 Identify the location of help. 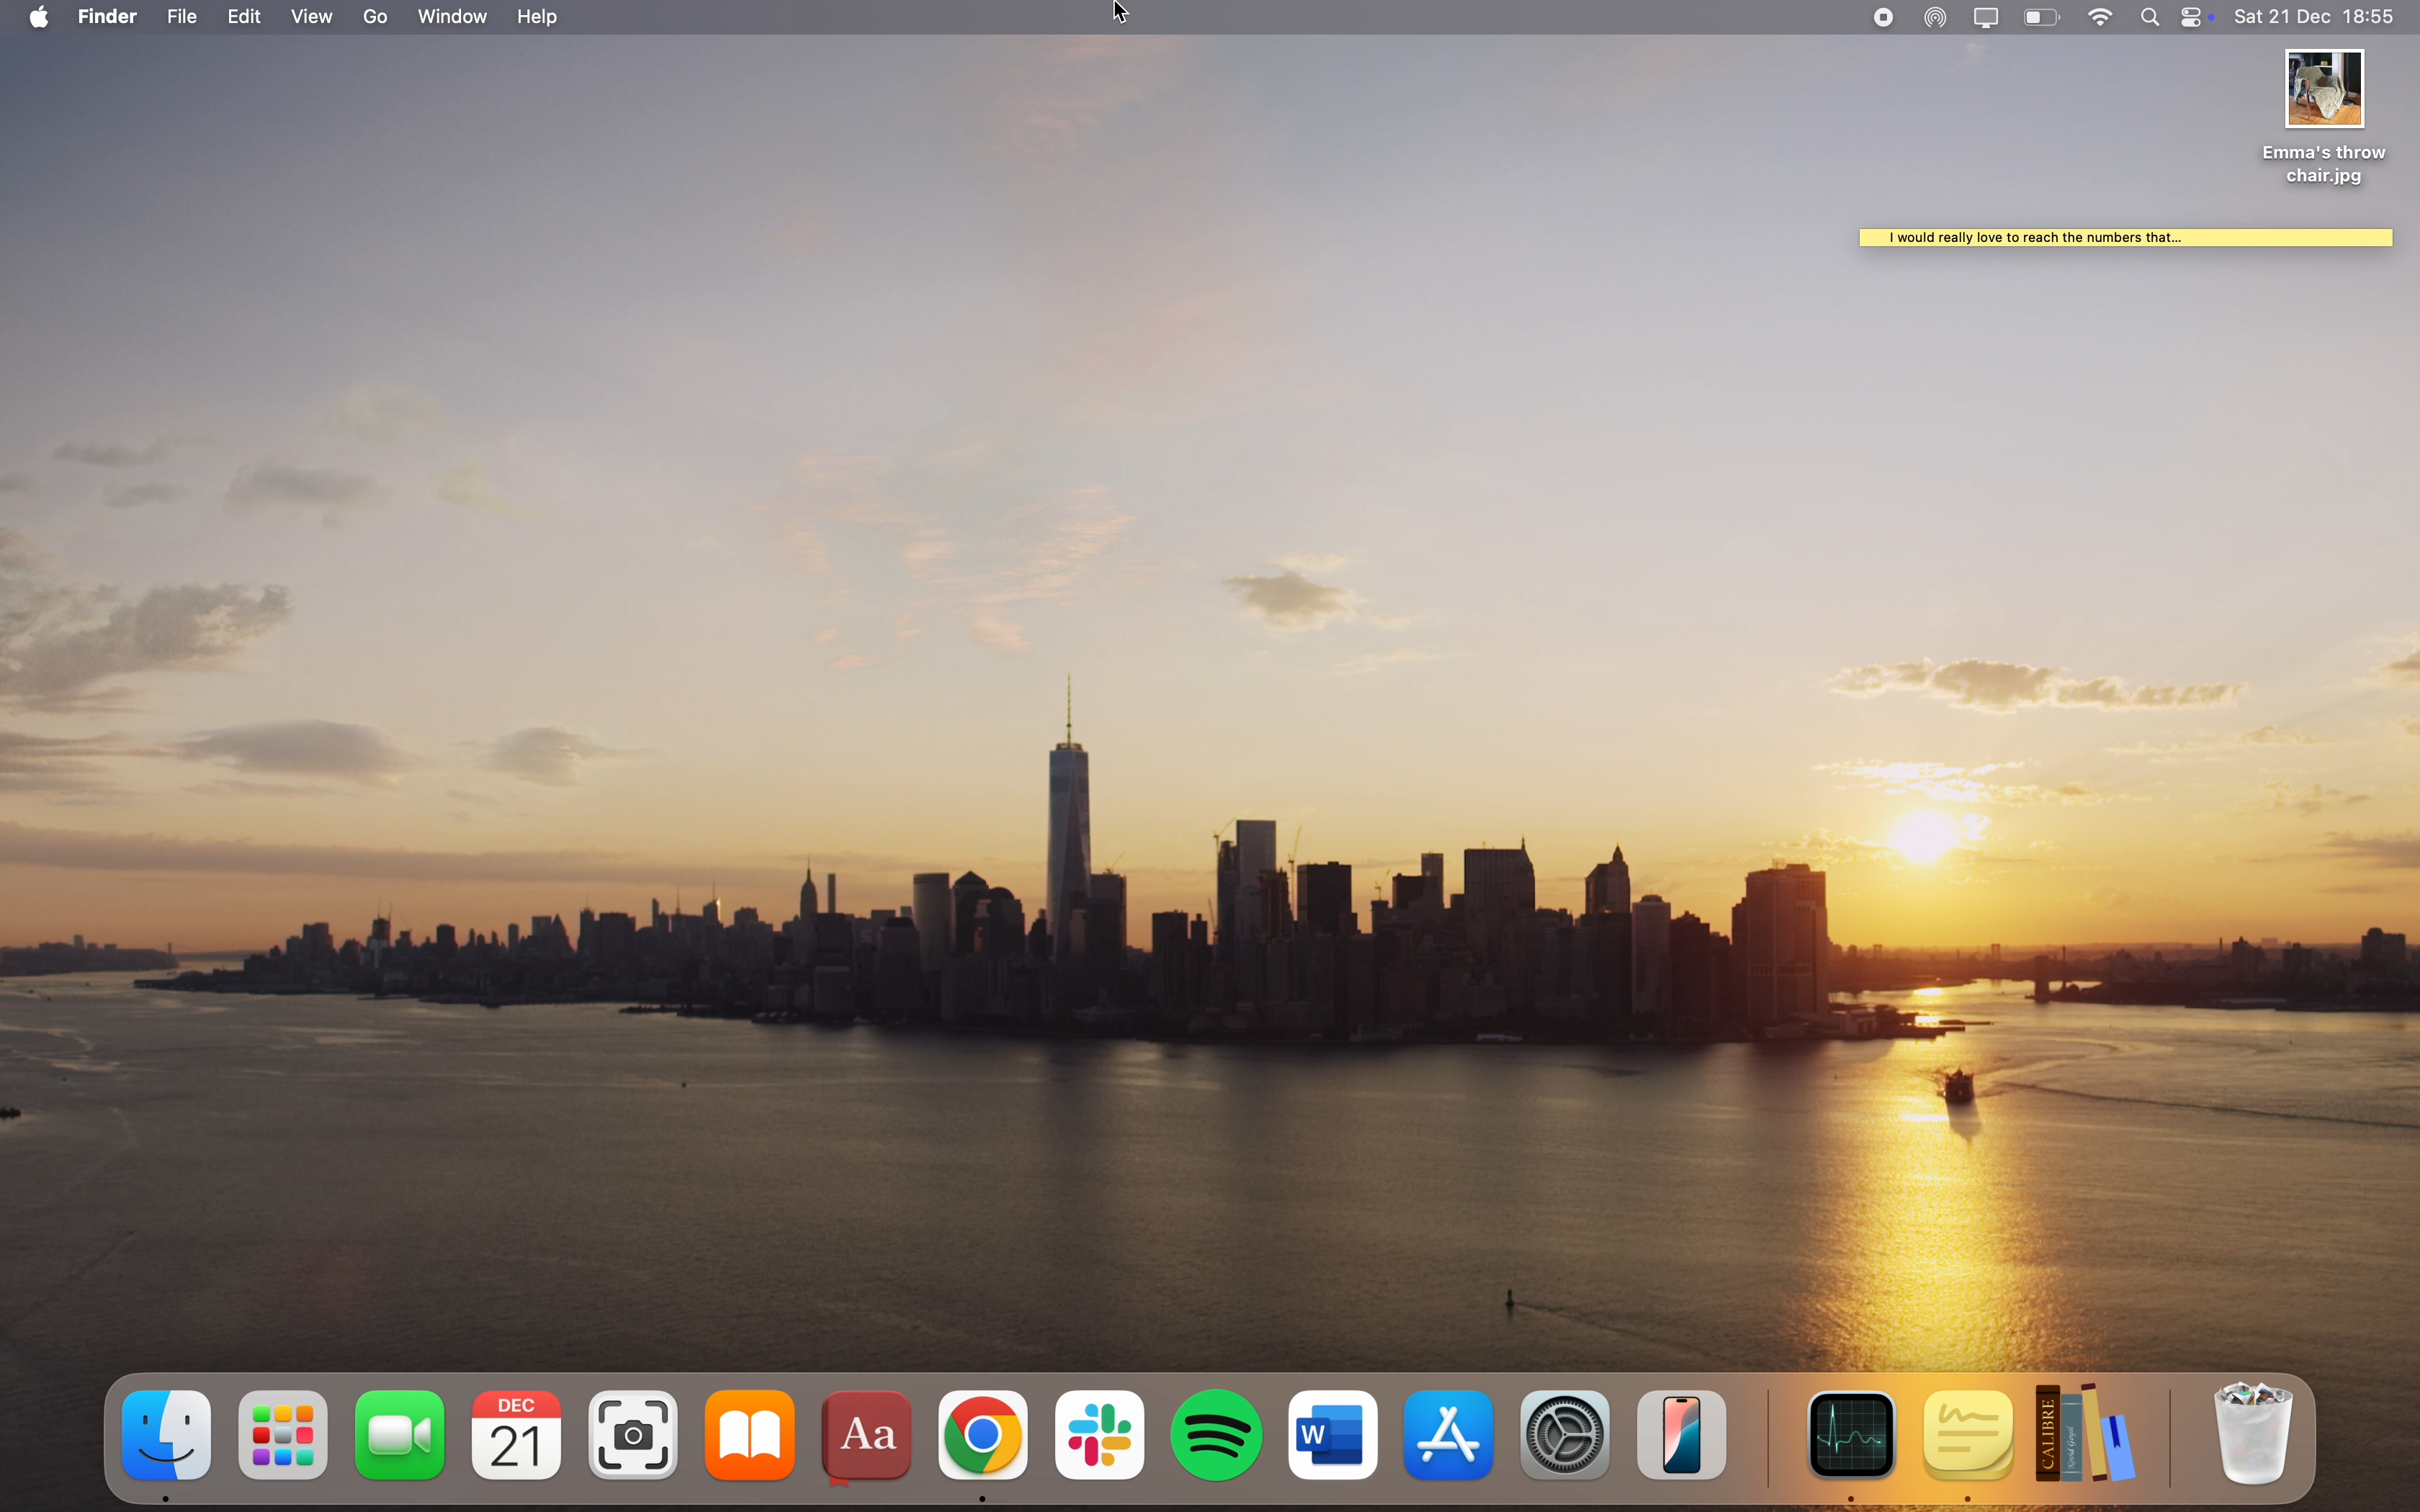
(540, 16).